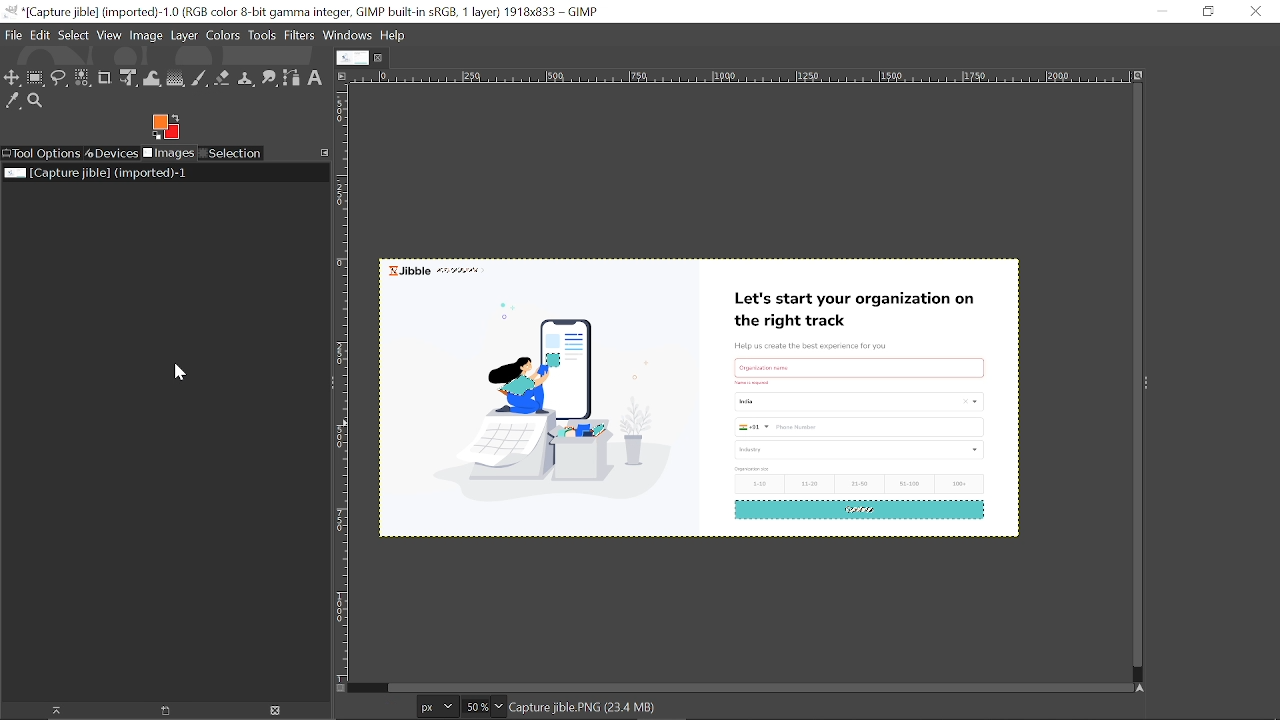 This screenshot has height=720, width=1280. I want to click on Text tool, so click(314, 78).